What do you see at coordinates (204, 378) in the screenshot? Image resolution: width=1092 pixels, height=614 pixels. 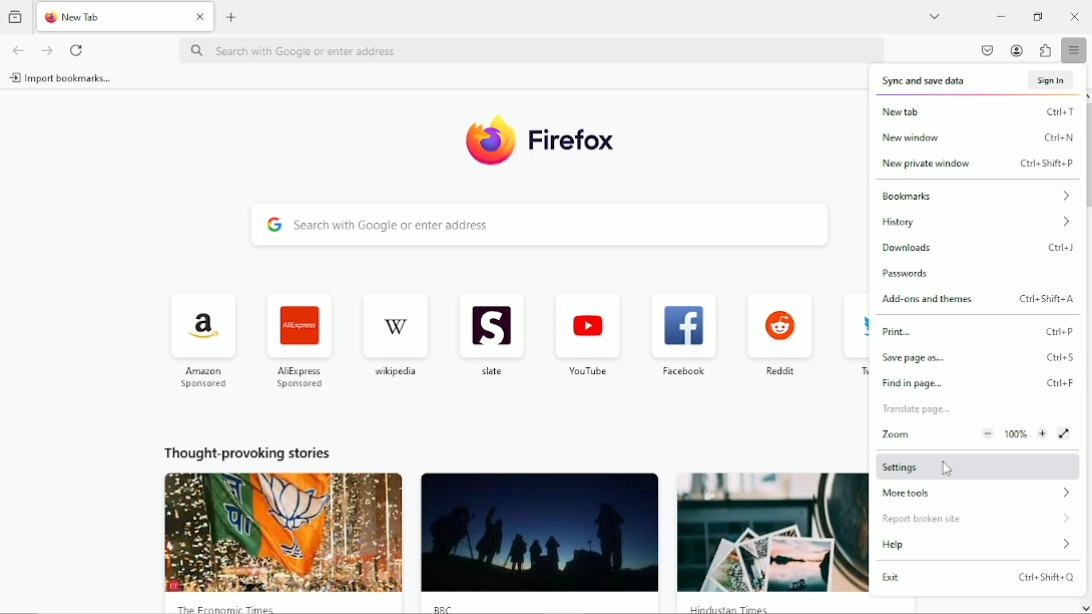 I see `amazon` at bounding box center [204, 378].